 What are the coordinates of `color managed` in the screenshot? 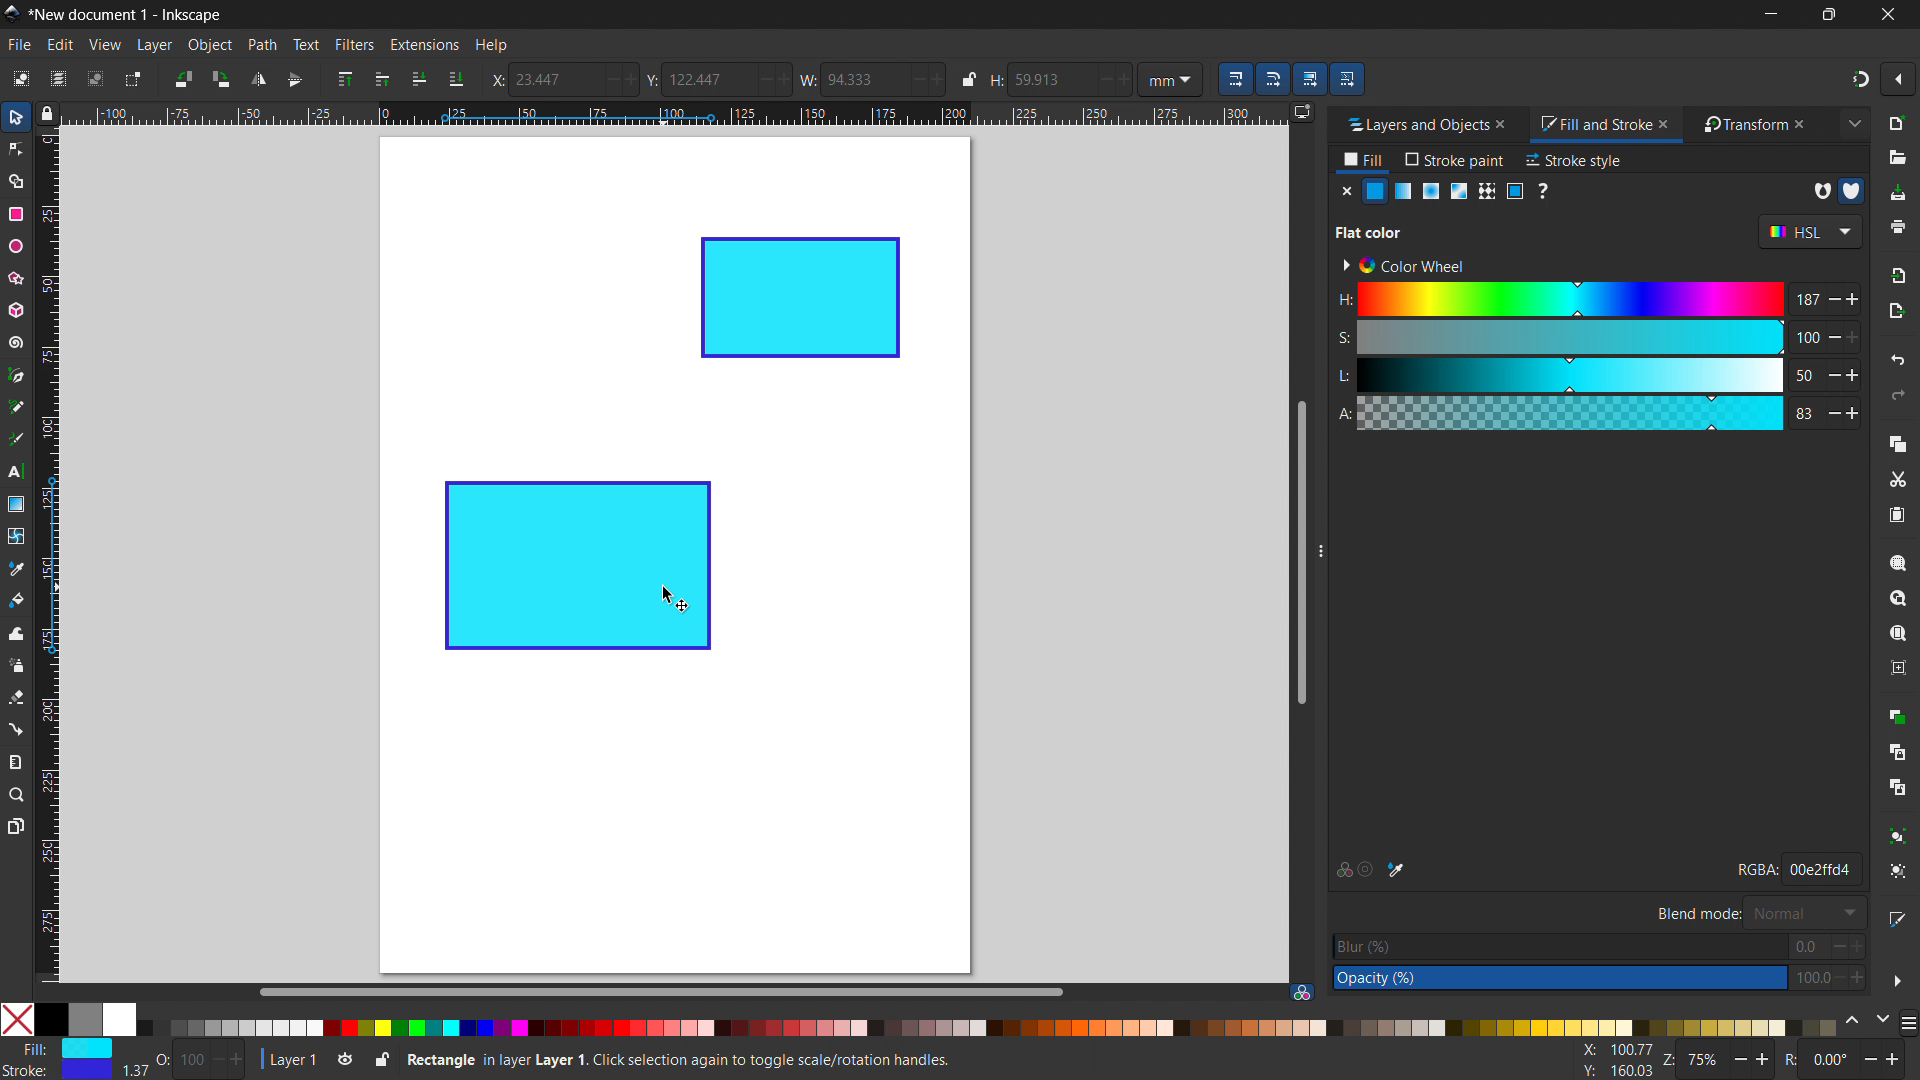 It's located at (1301, 991).